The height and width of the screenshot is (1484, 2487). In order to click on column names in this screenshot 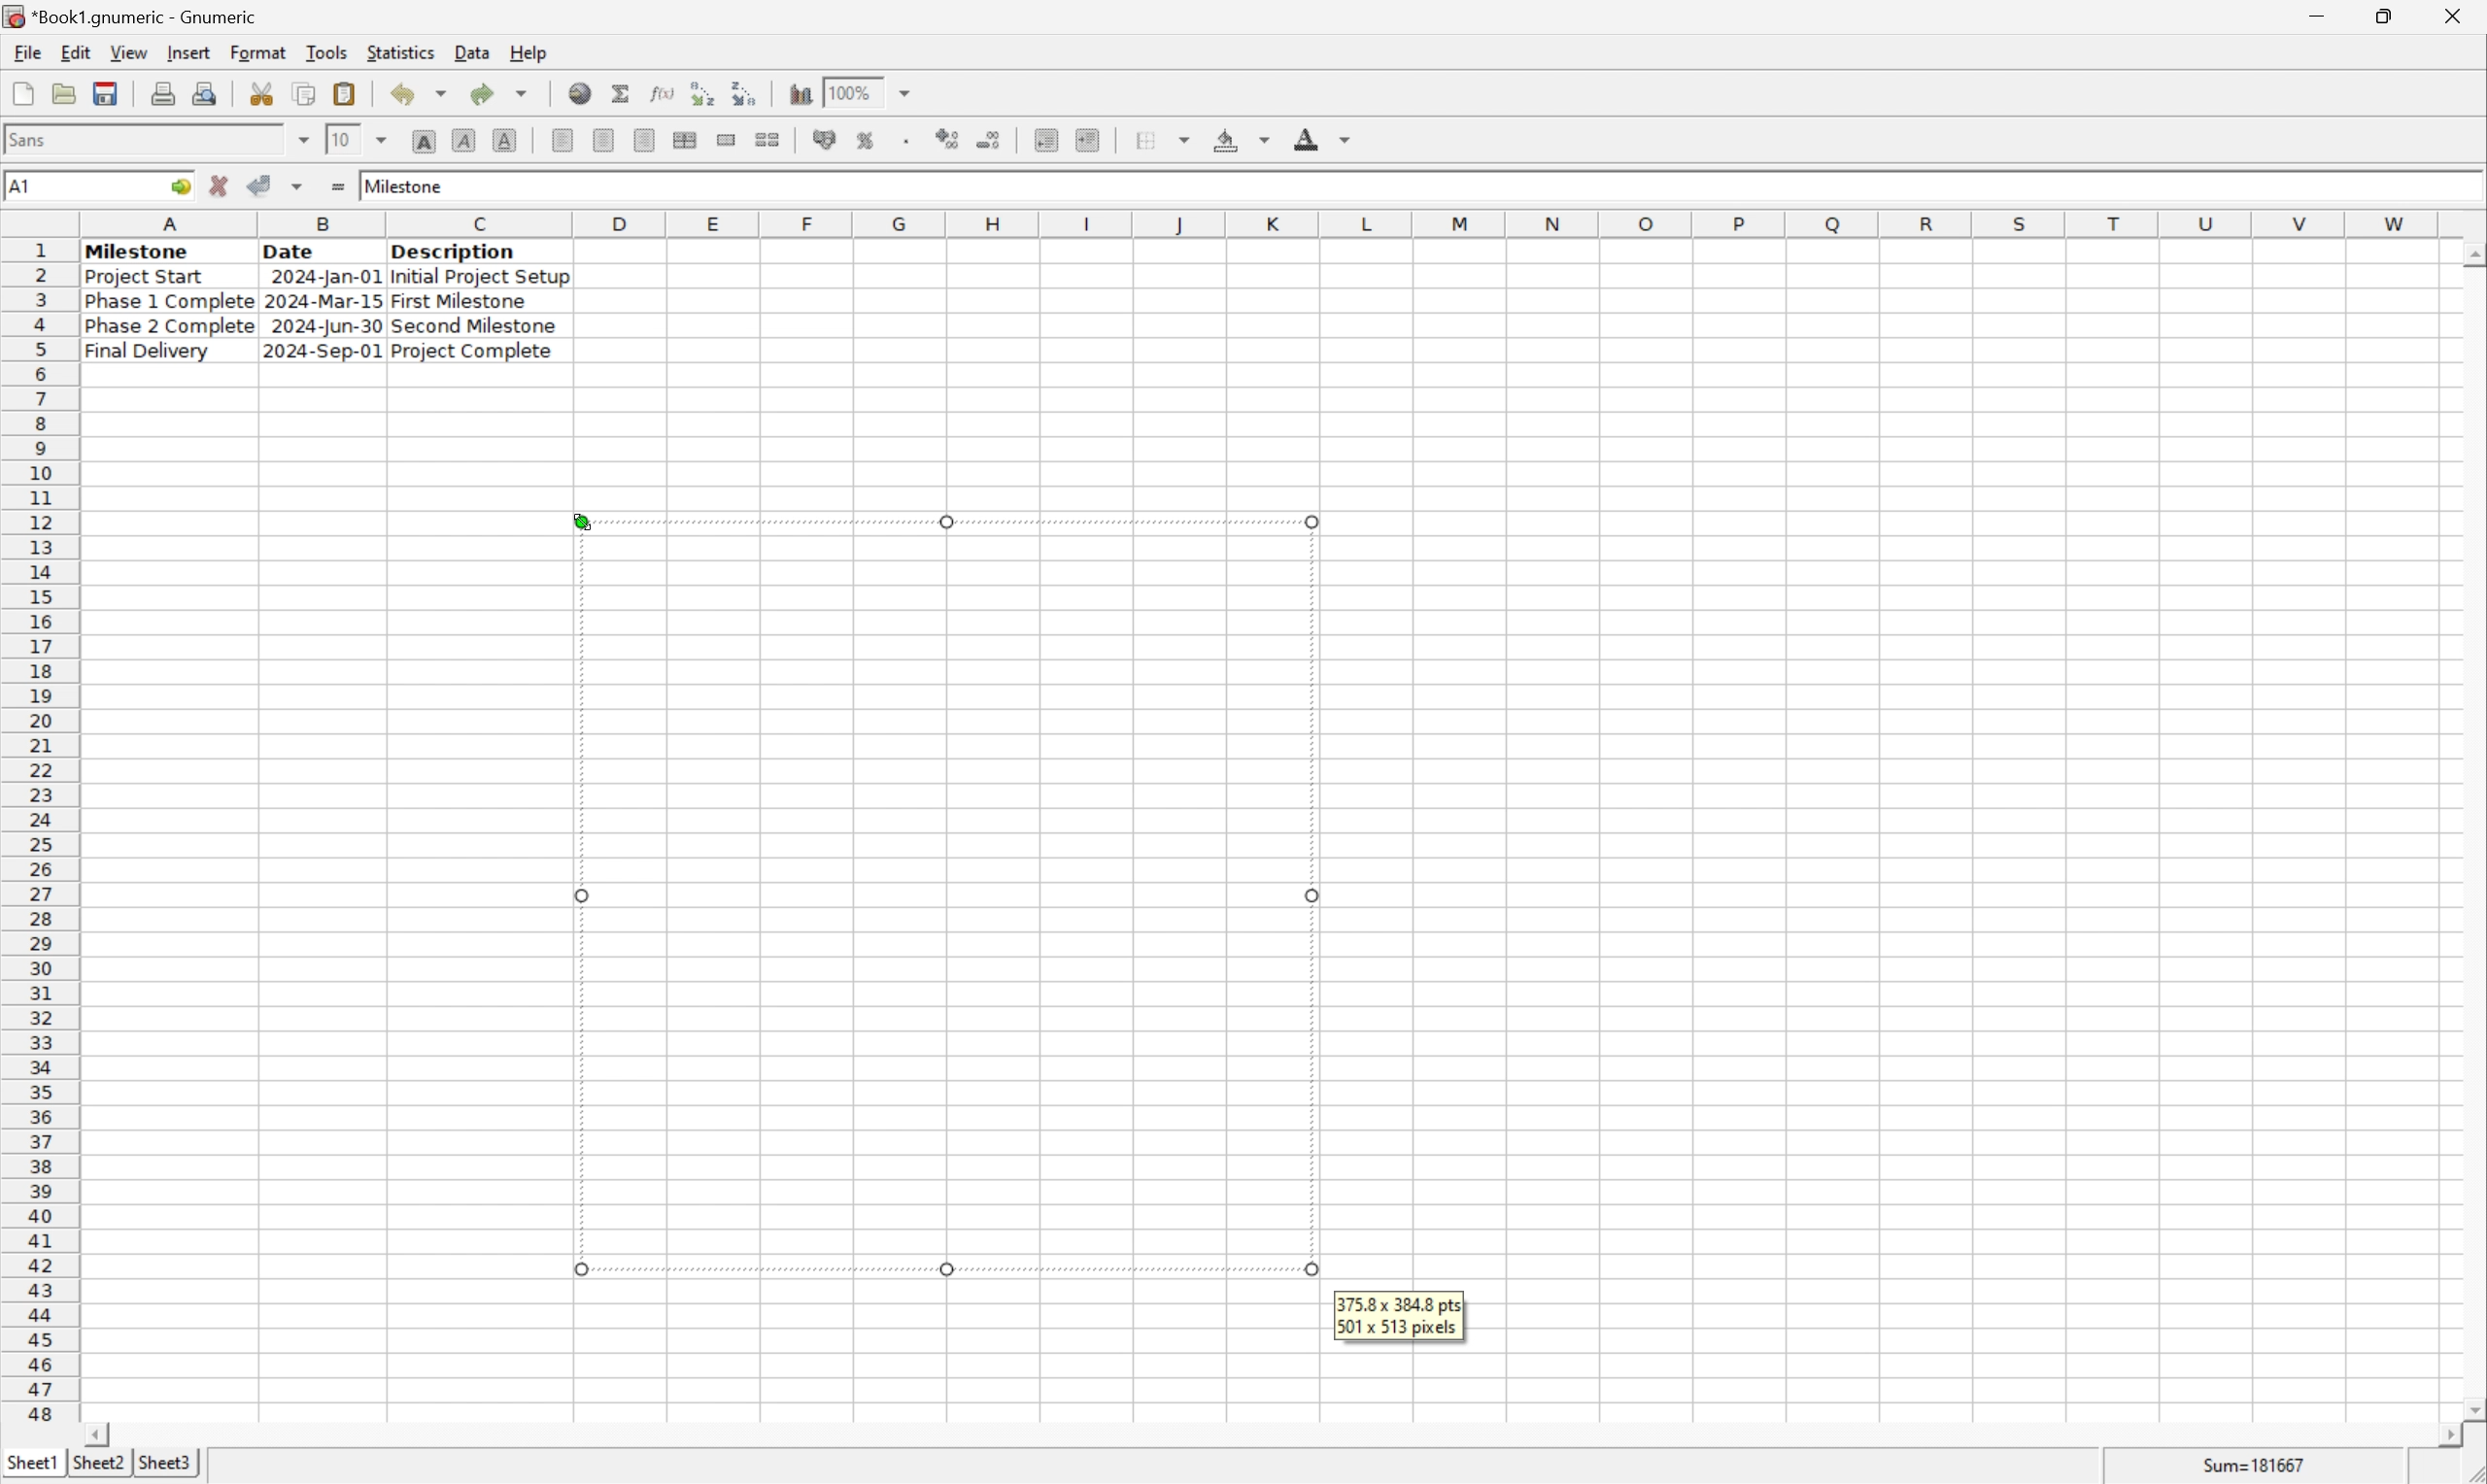, I will do `click(1264, 223)`.